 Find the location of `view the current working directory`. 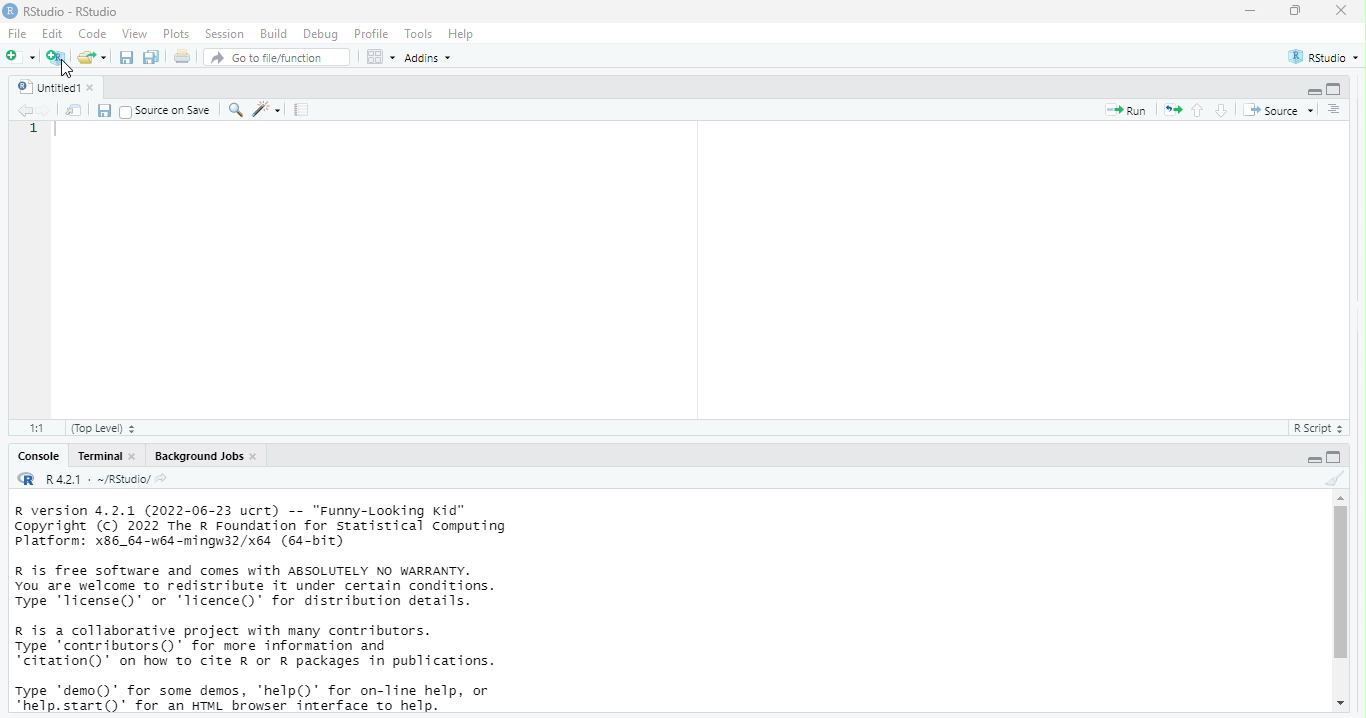

view the current working directory is located at coordinates (171, 479).